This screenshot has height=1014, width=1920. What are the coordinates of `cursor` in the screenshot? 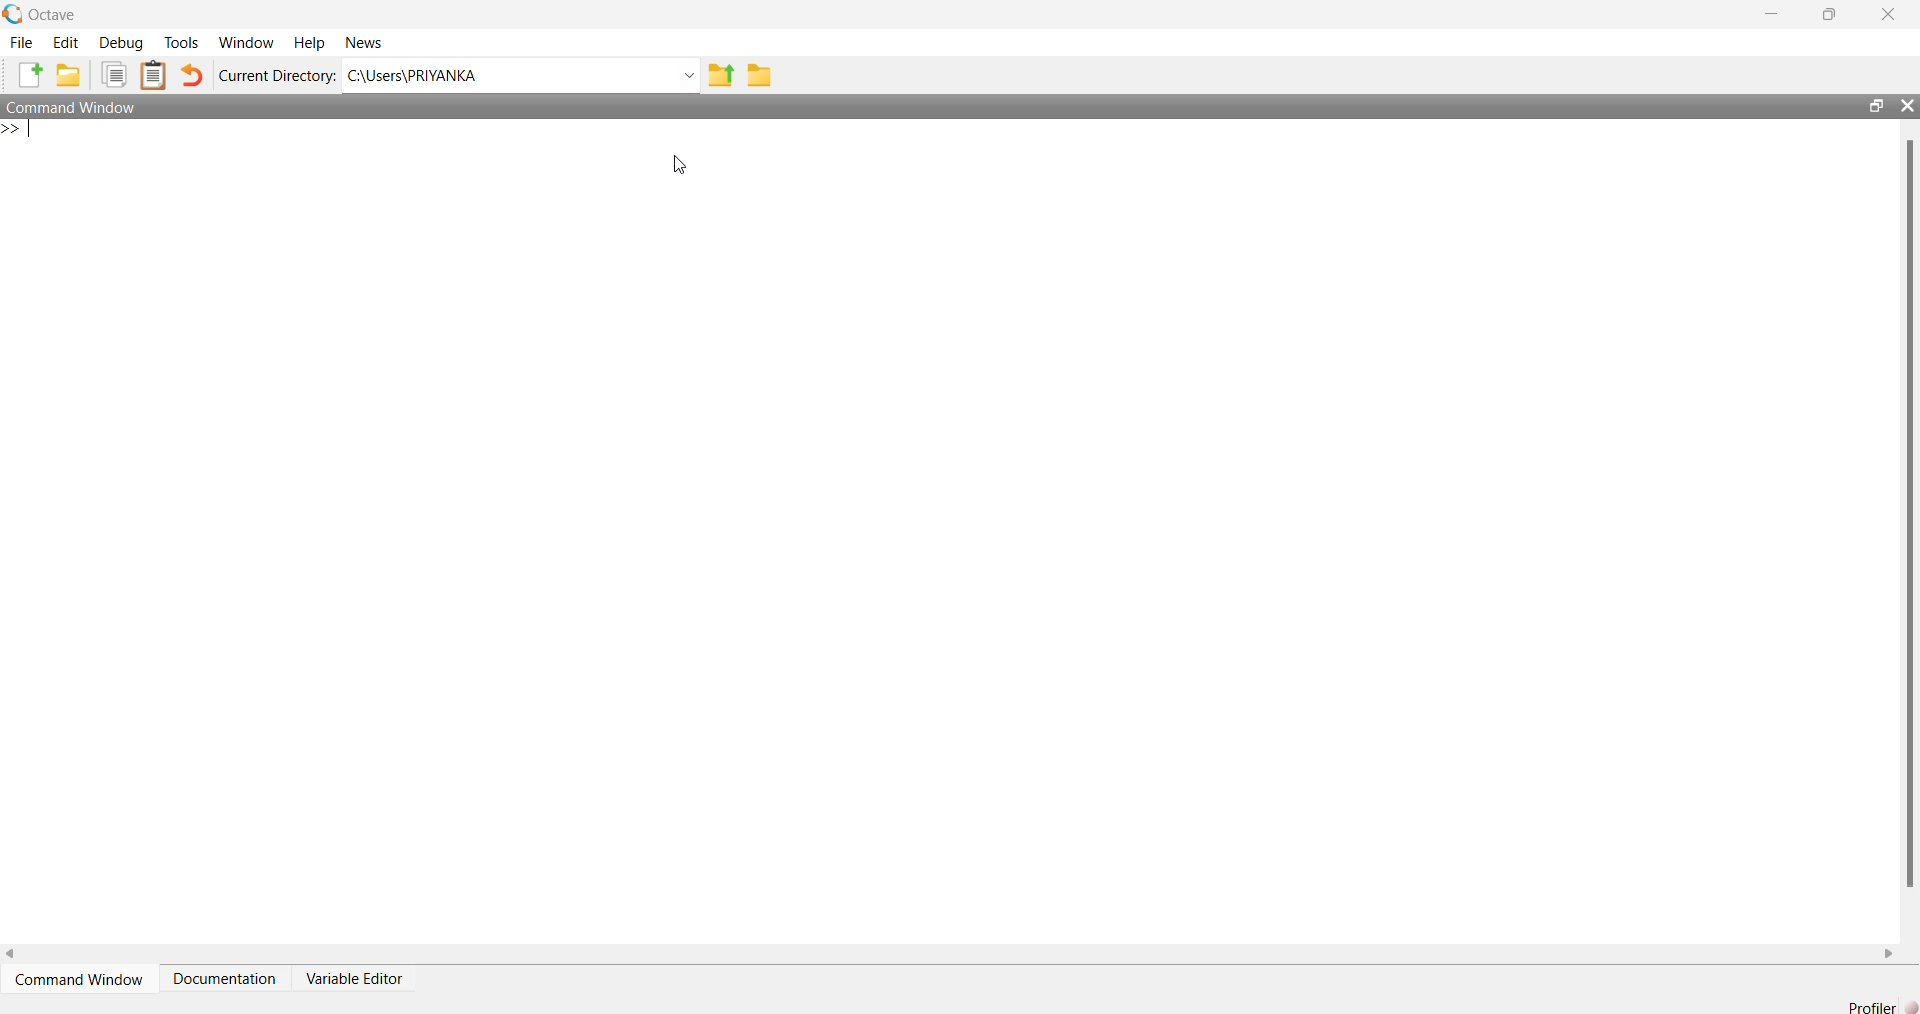 It's located at (685, 167).